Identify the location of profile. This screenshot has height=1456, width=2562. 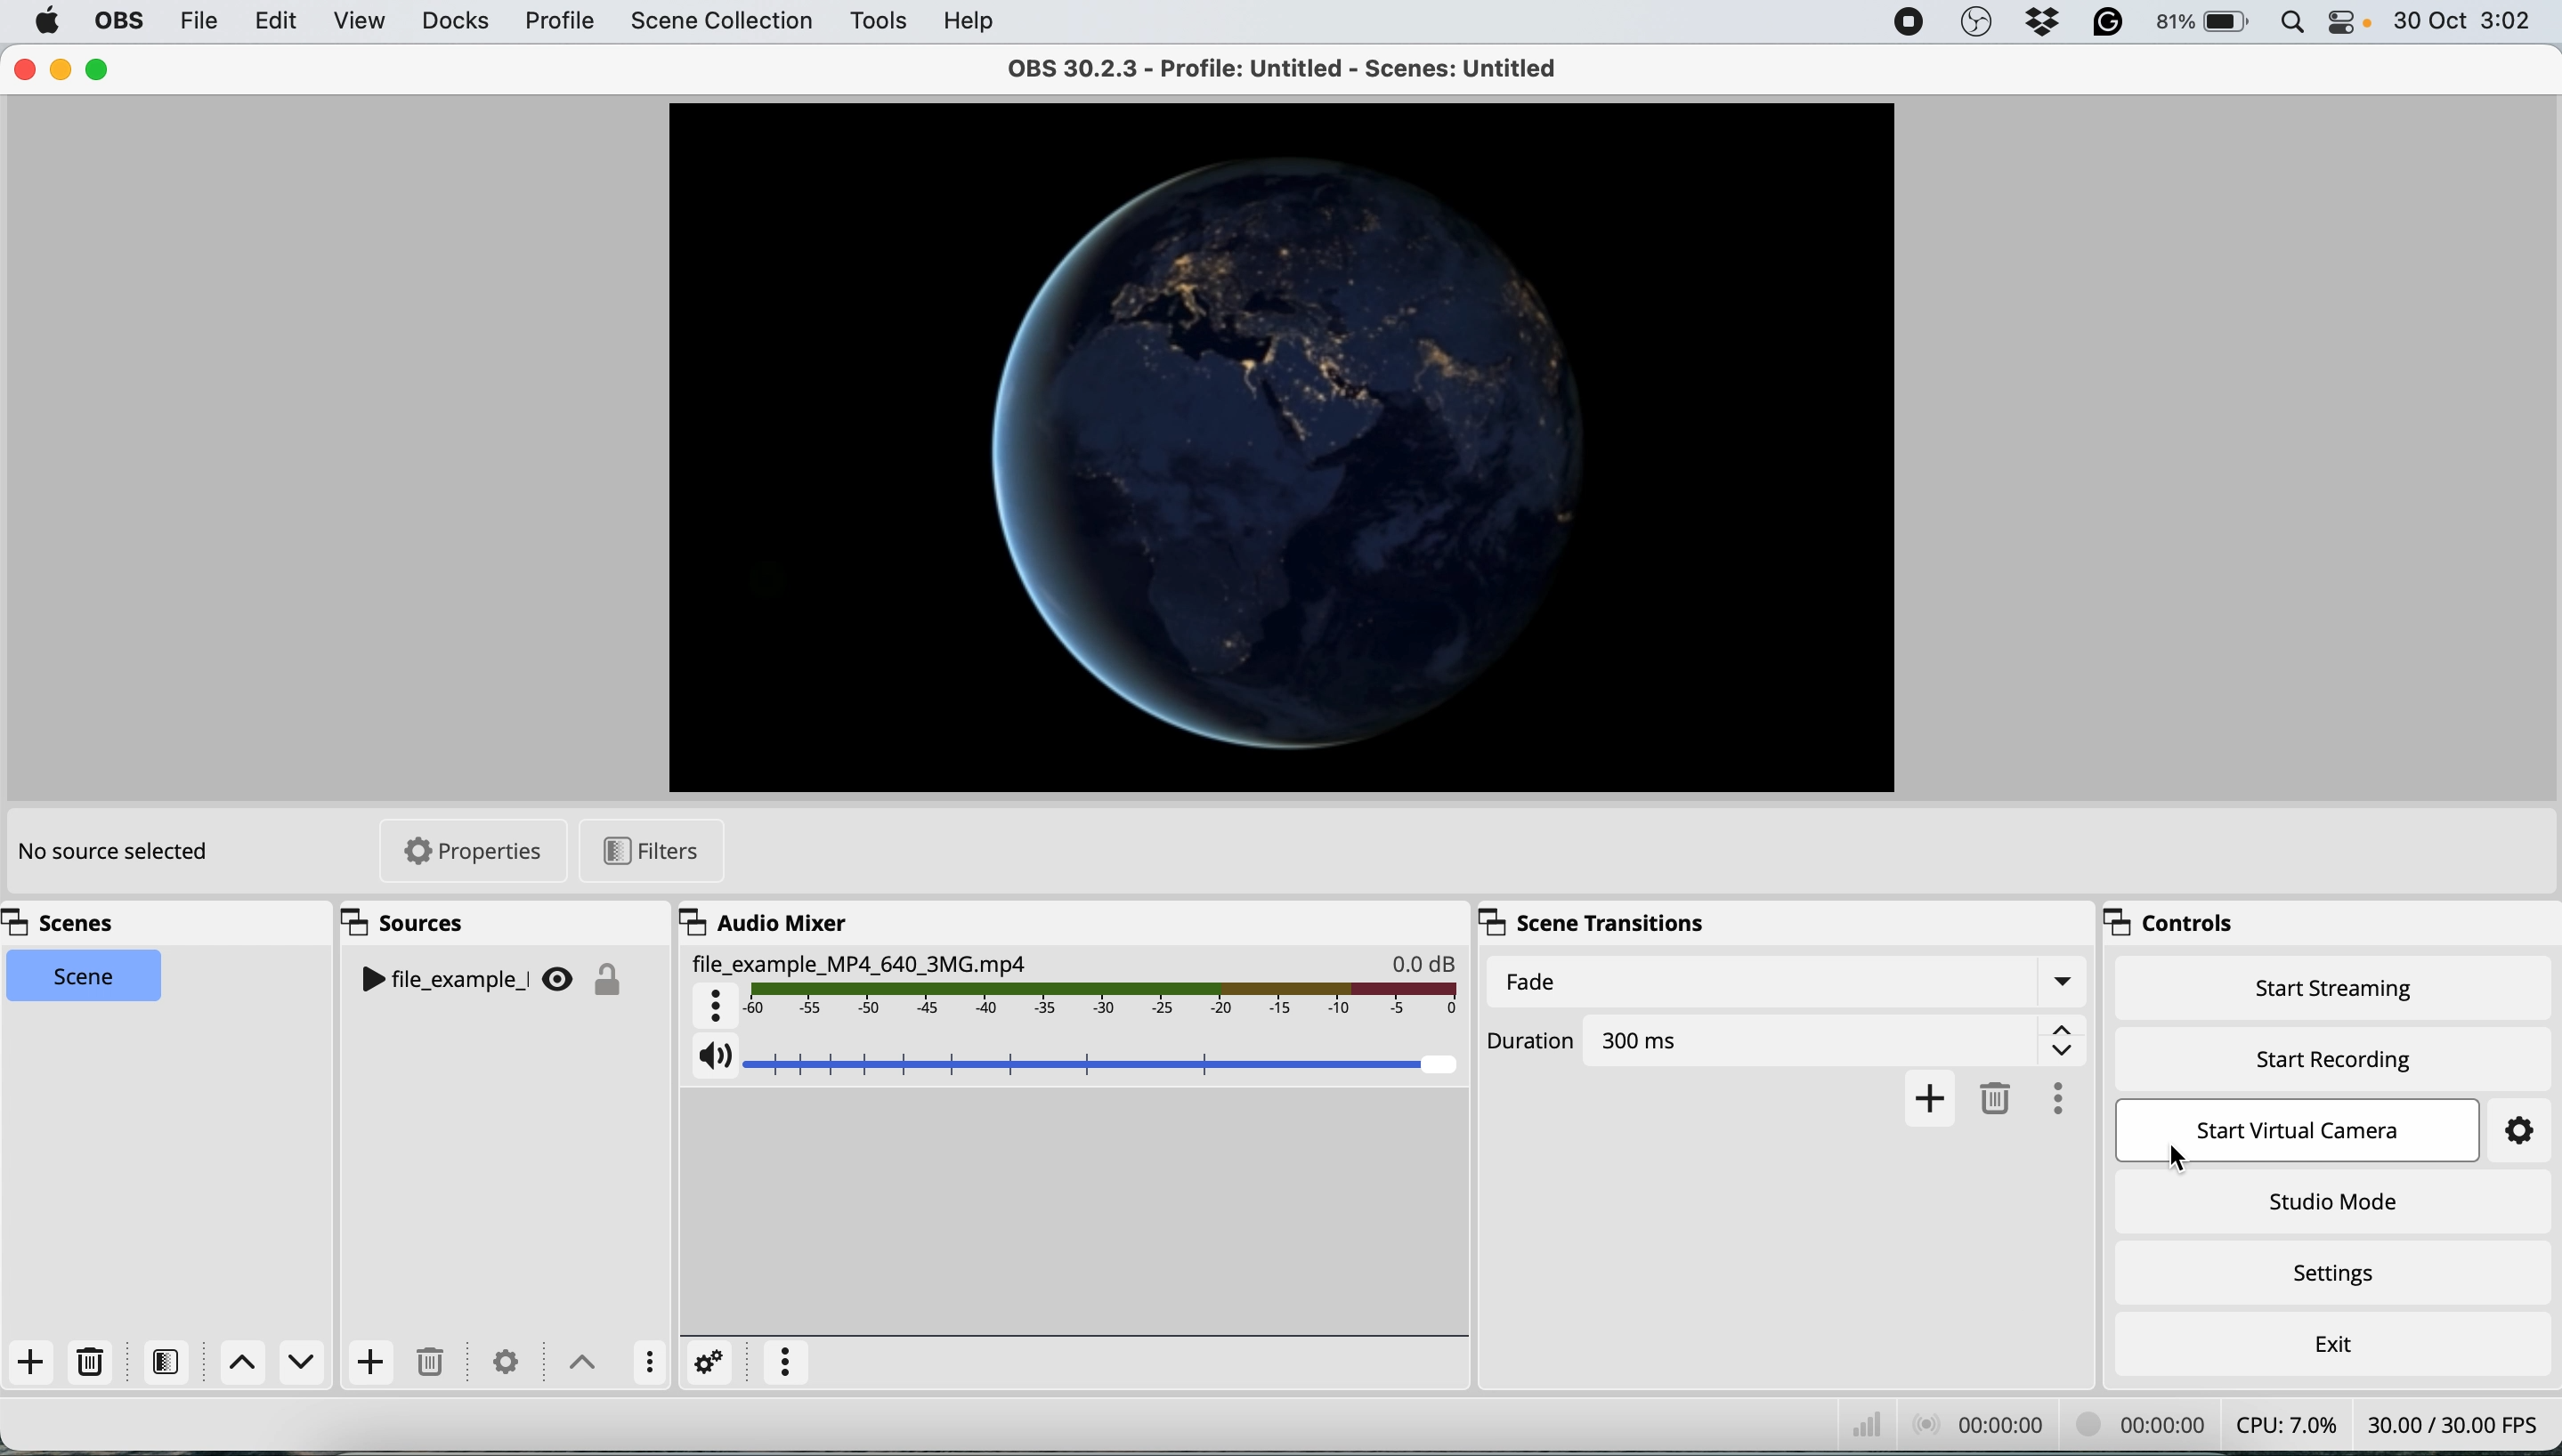
(559, 24).